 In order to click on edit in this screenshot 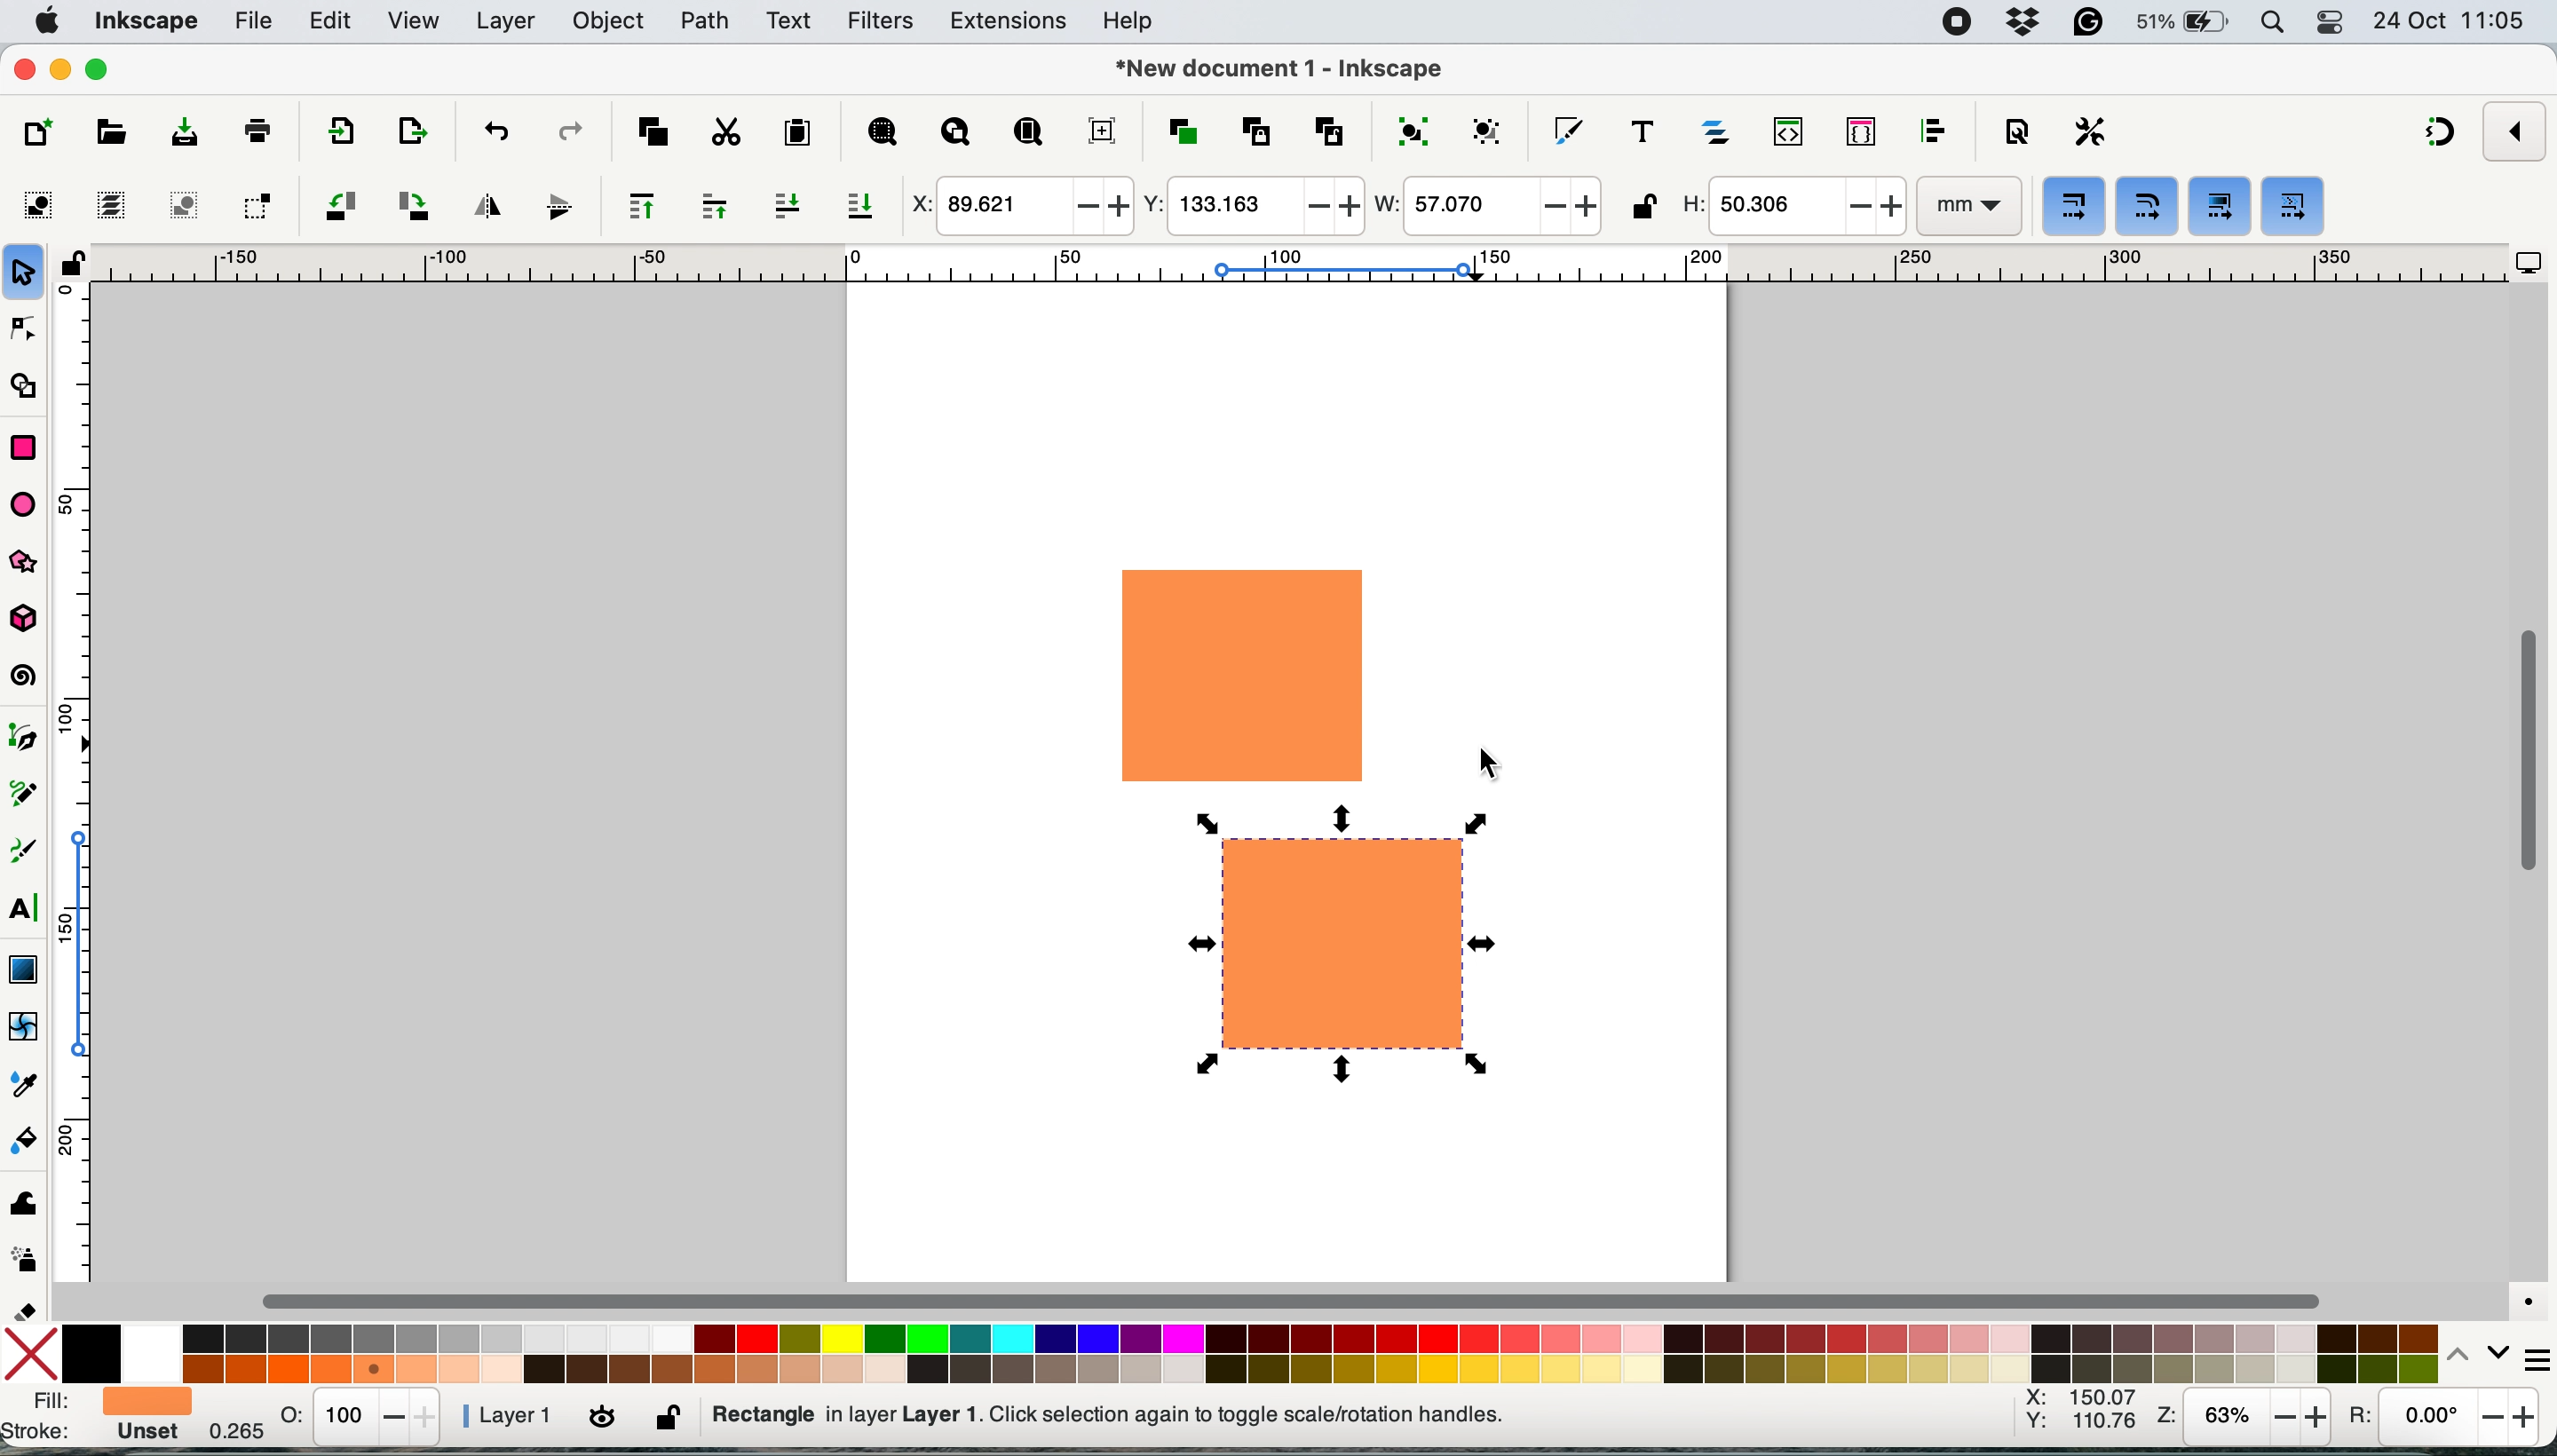, I will do `click(333, 23)`.